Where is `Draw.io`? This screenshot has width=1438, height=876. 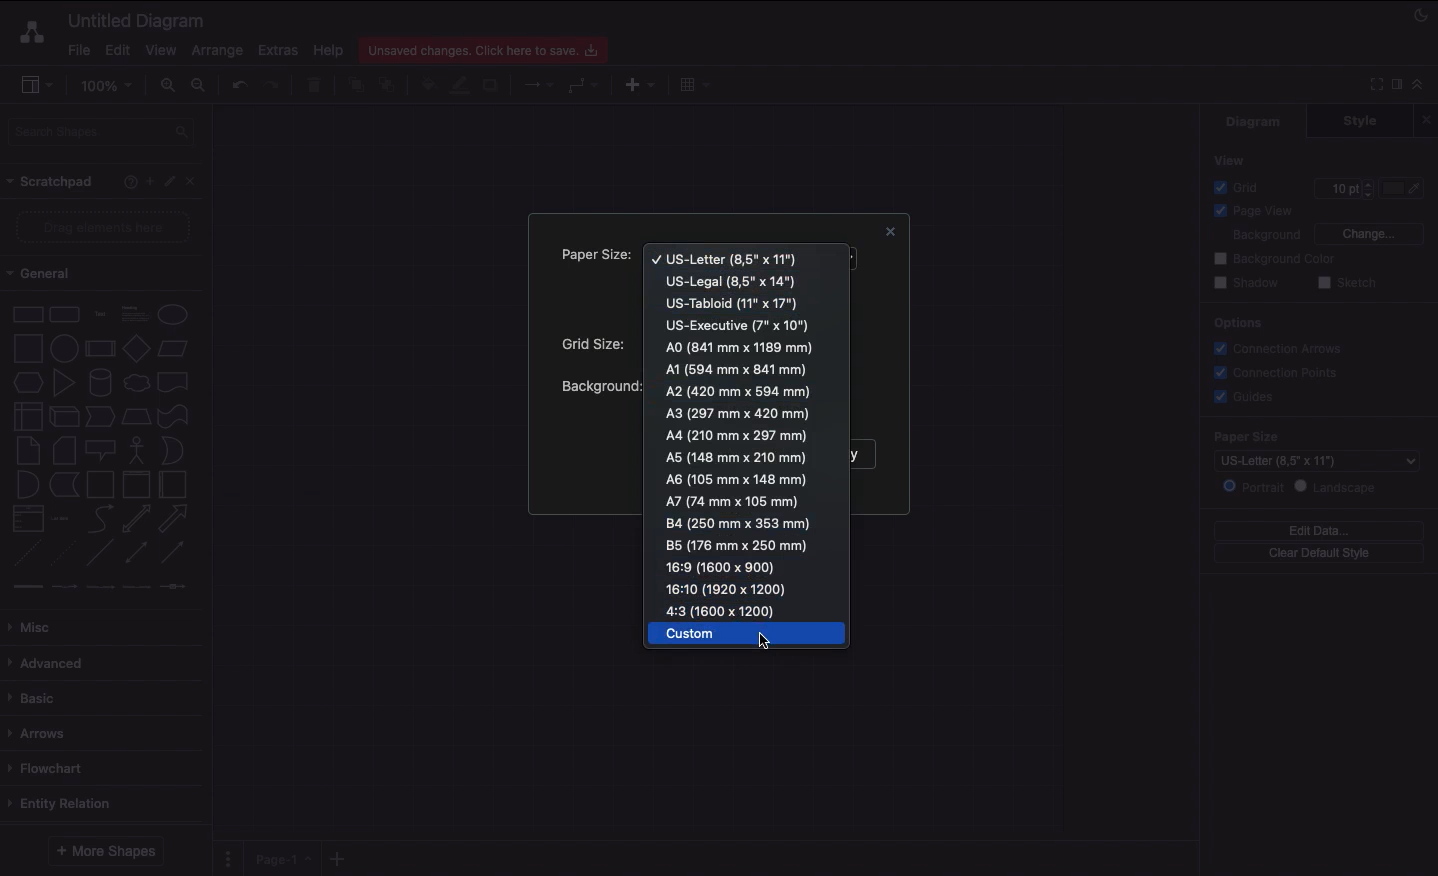
Draw.io is located at coordinates (28, 32).